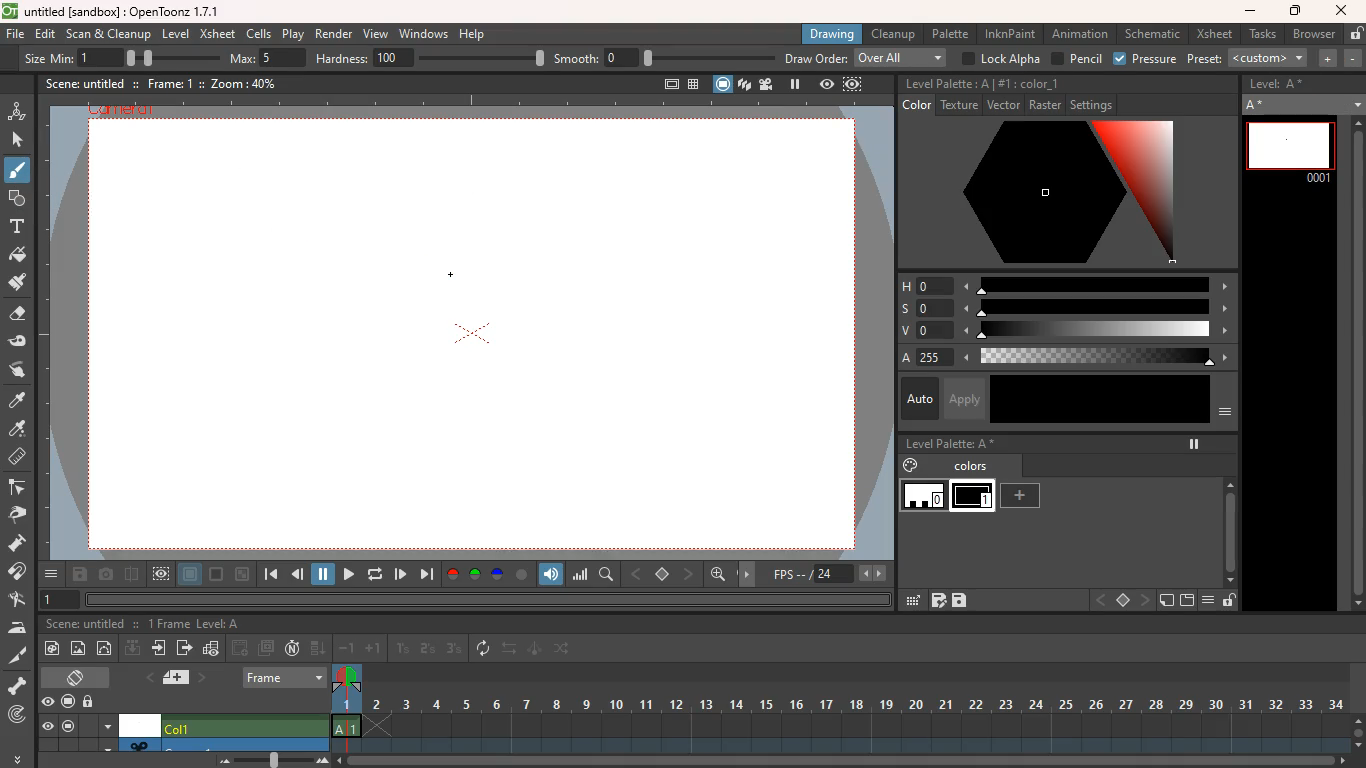 Image resolution: width=1366 pixels, height=768 pixels. I want to click on scale, so click(1103, 357).